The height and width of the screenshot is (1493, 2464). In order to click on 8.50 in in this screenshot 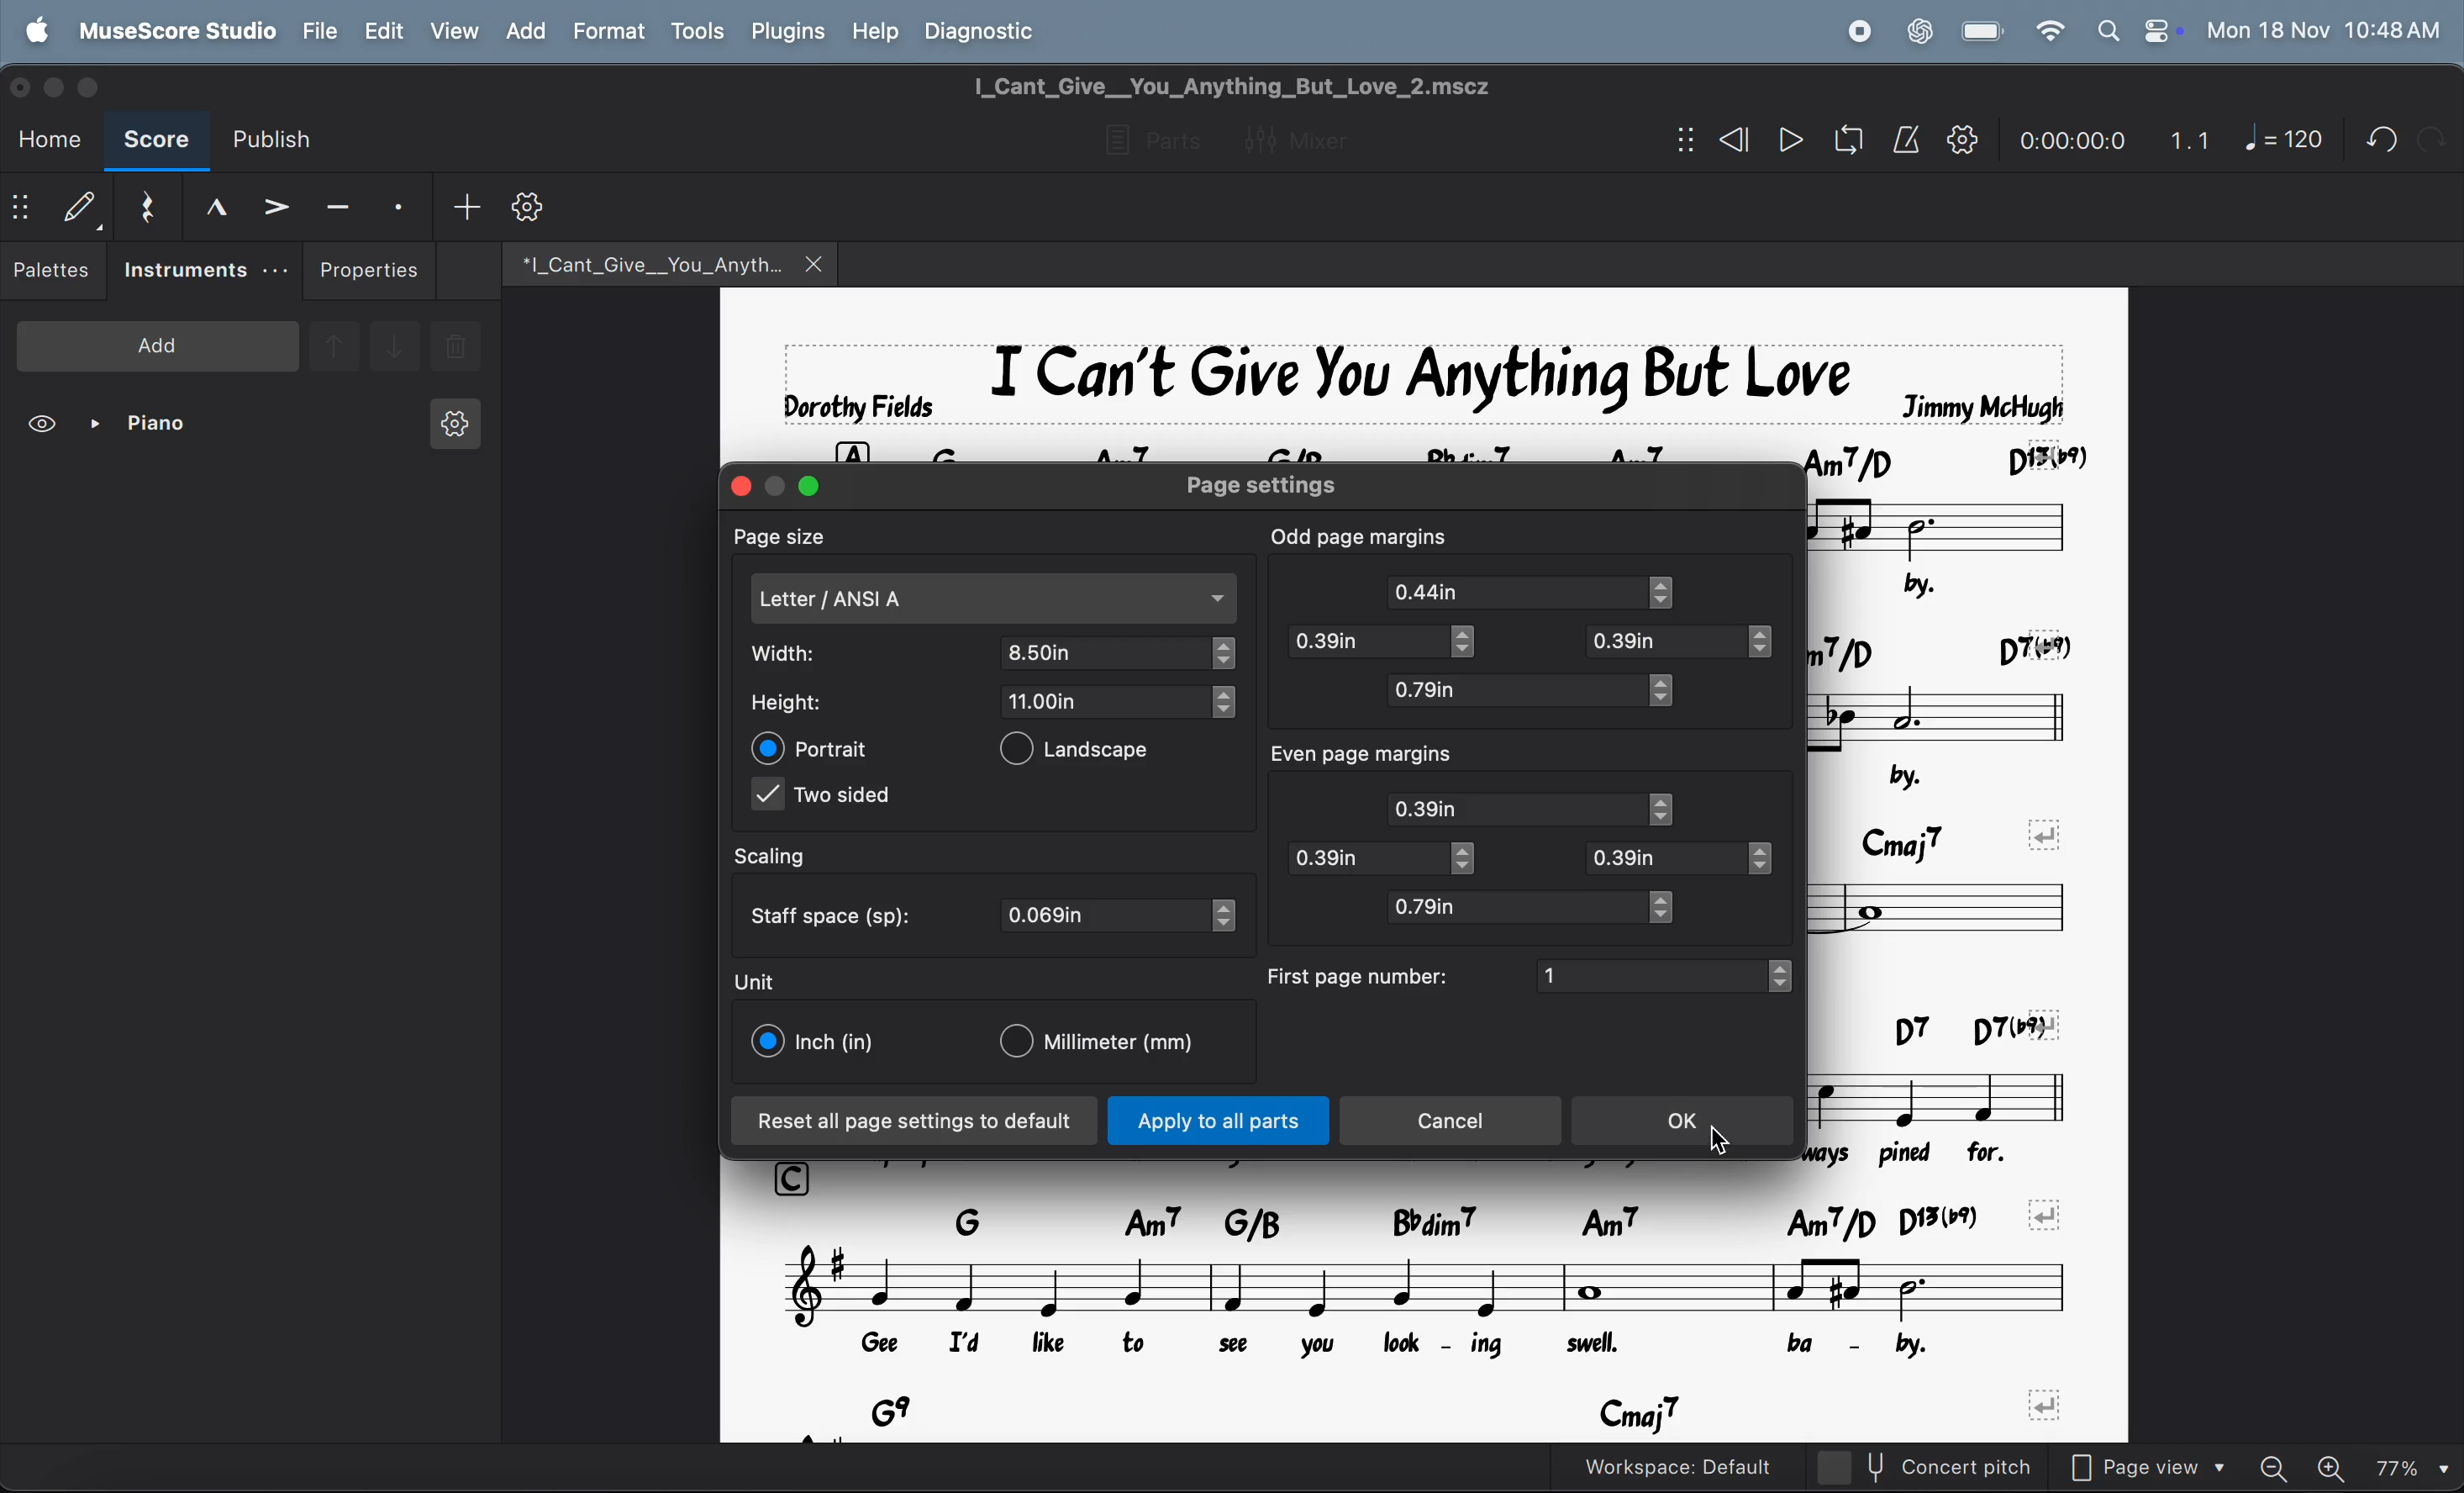, I will do `click(1106, 652)`.